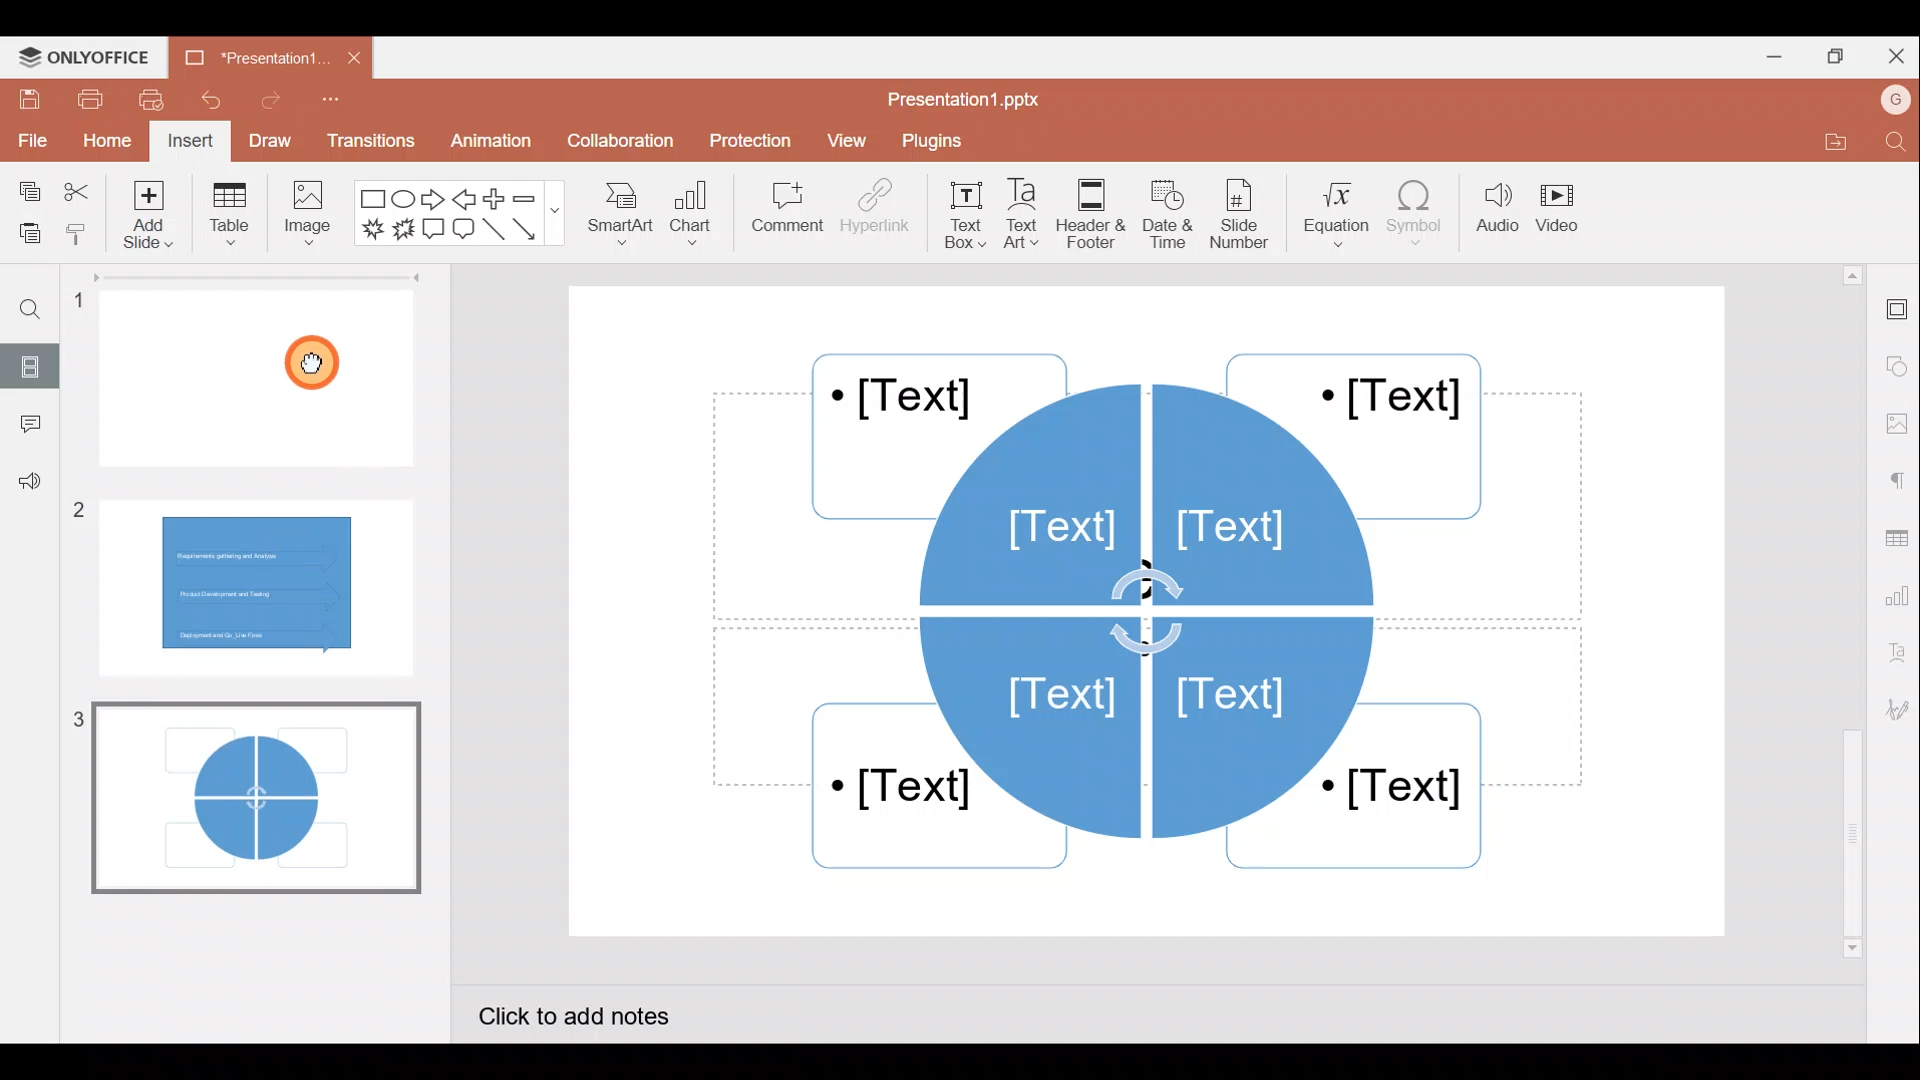  Describe the element at coordinates (960, 215) in the screenshot. I see `Text box` at that location.